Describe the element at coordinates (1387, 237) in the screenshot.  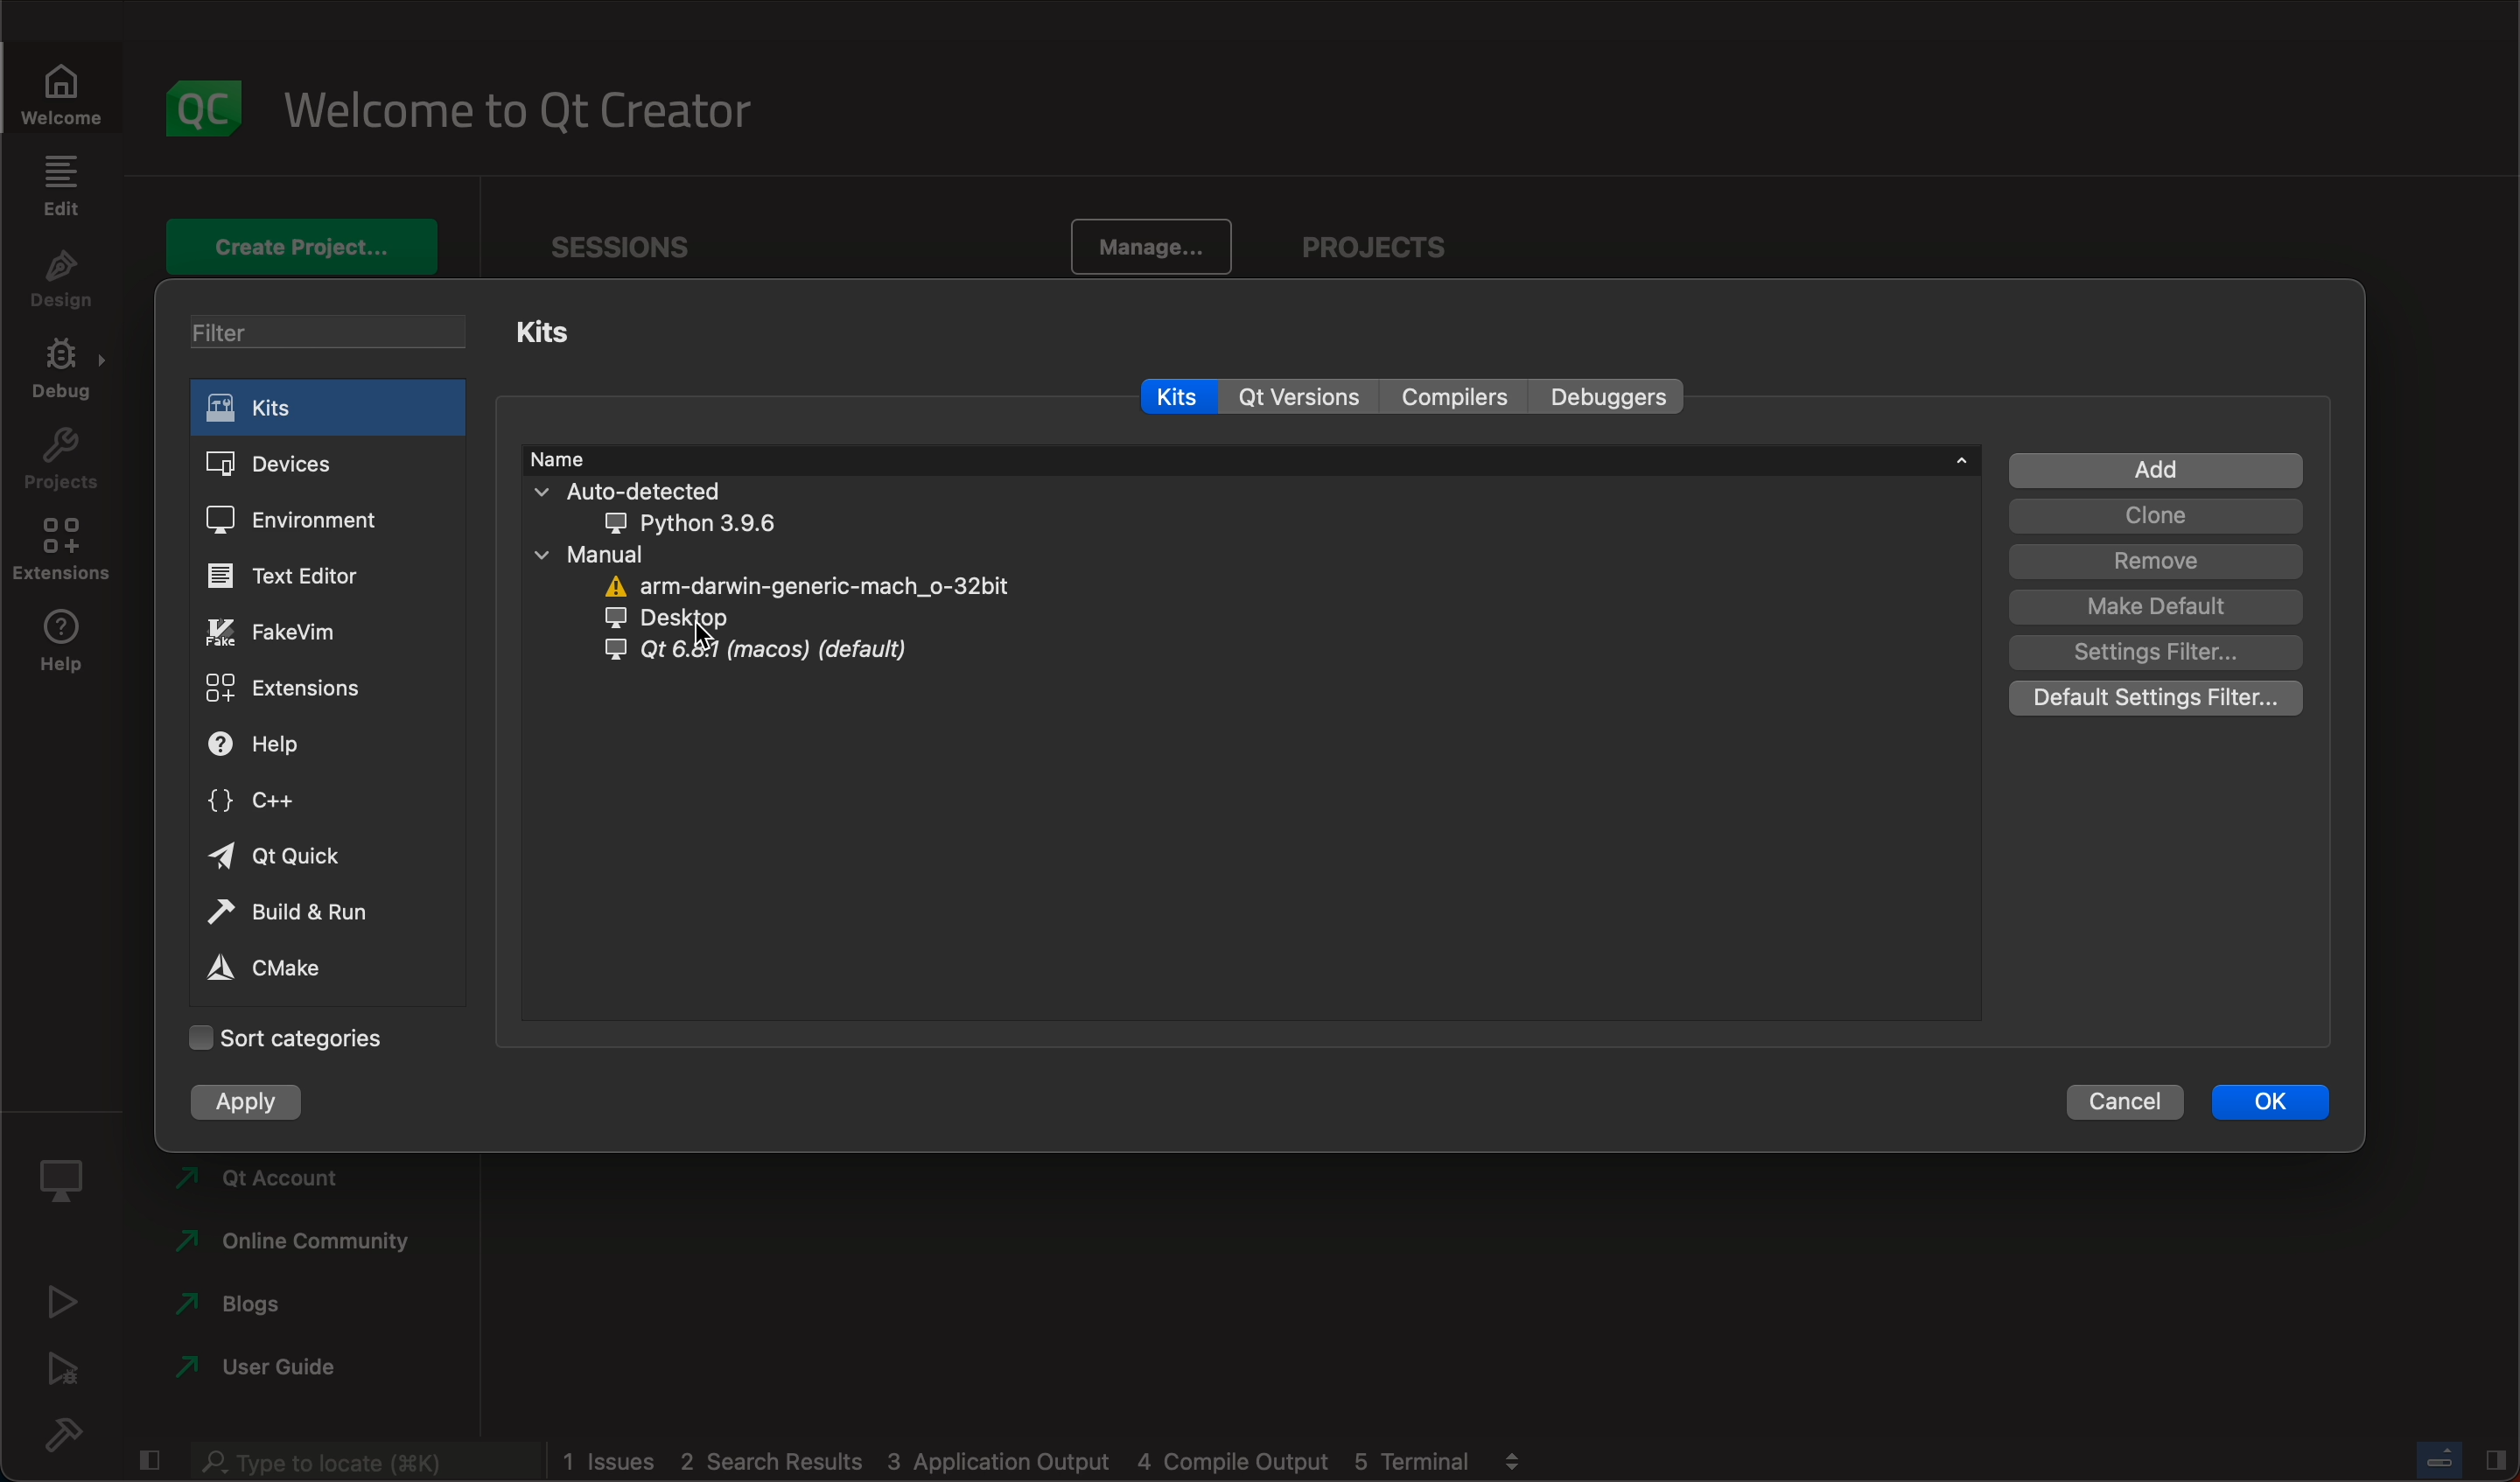
I see `project` at that location.